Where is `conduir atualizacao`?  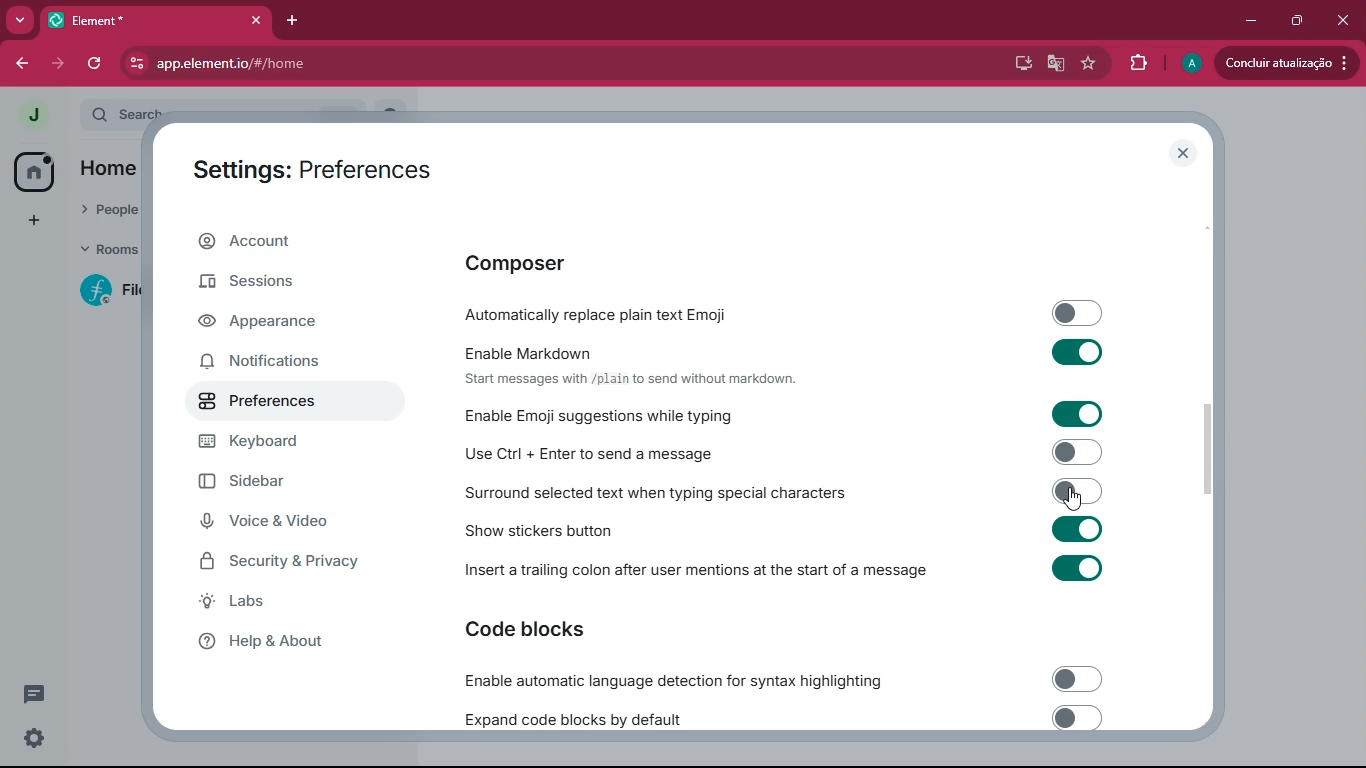 conduir atualizacao is located at coordinates (1283, 64).